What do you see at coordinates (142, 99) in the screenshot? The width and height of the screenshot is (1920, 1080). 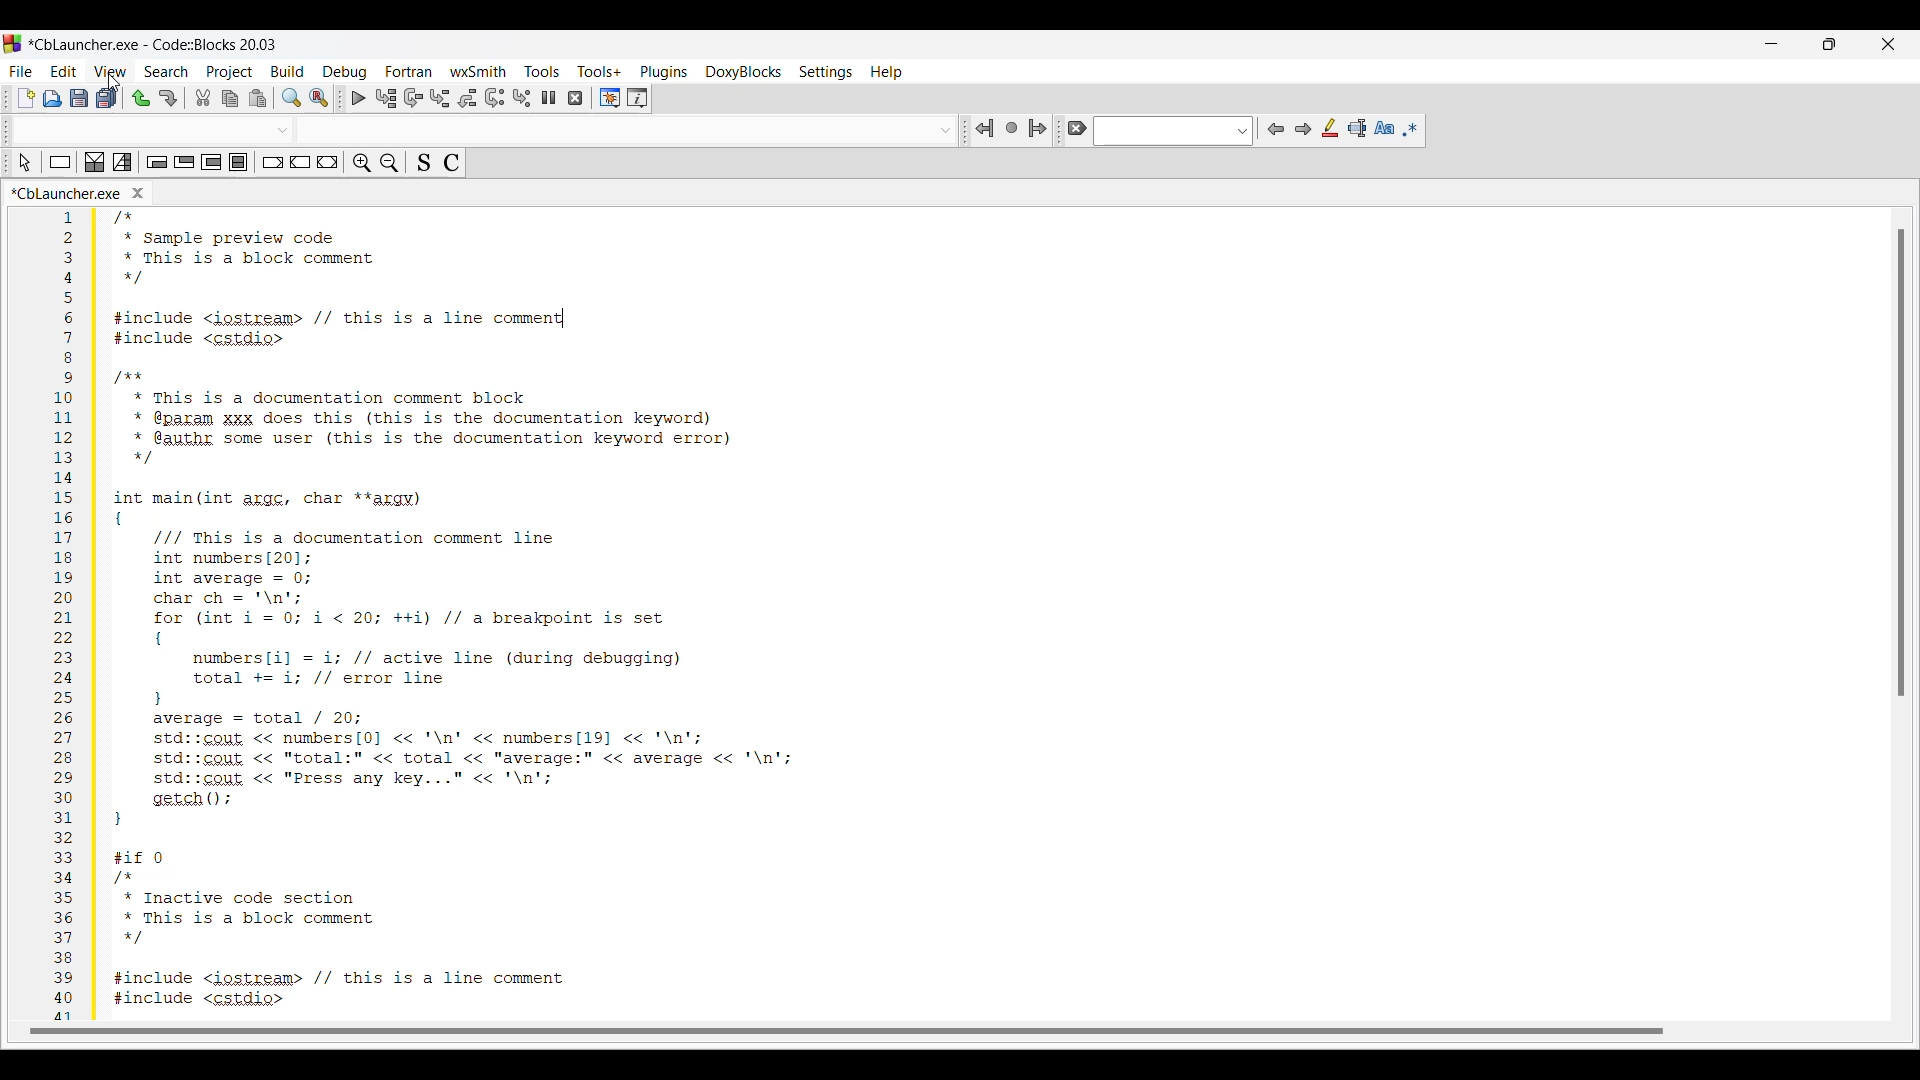 I see `Undo` at bounding box center [142, 99].